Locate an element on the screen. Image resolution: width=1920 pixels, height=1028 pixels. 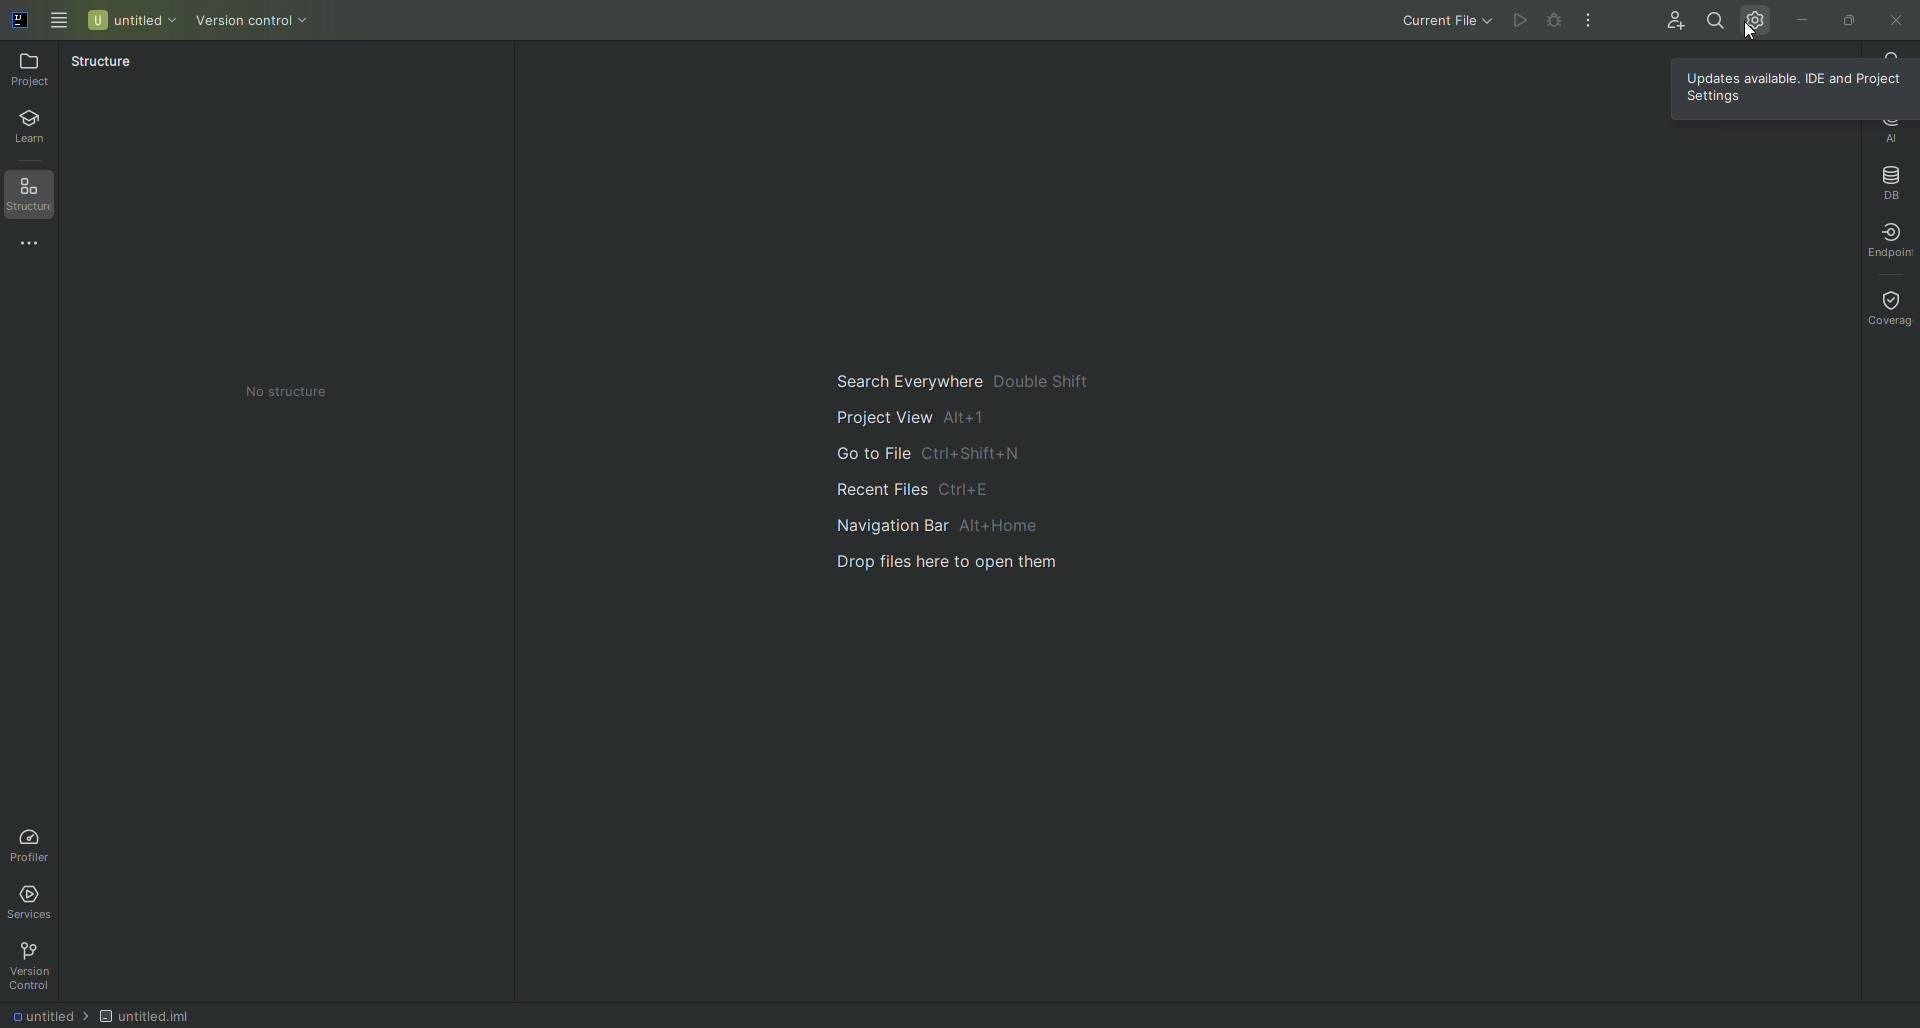
Text is located at coordinates (285, 390).